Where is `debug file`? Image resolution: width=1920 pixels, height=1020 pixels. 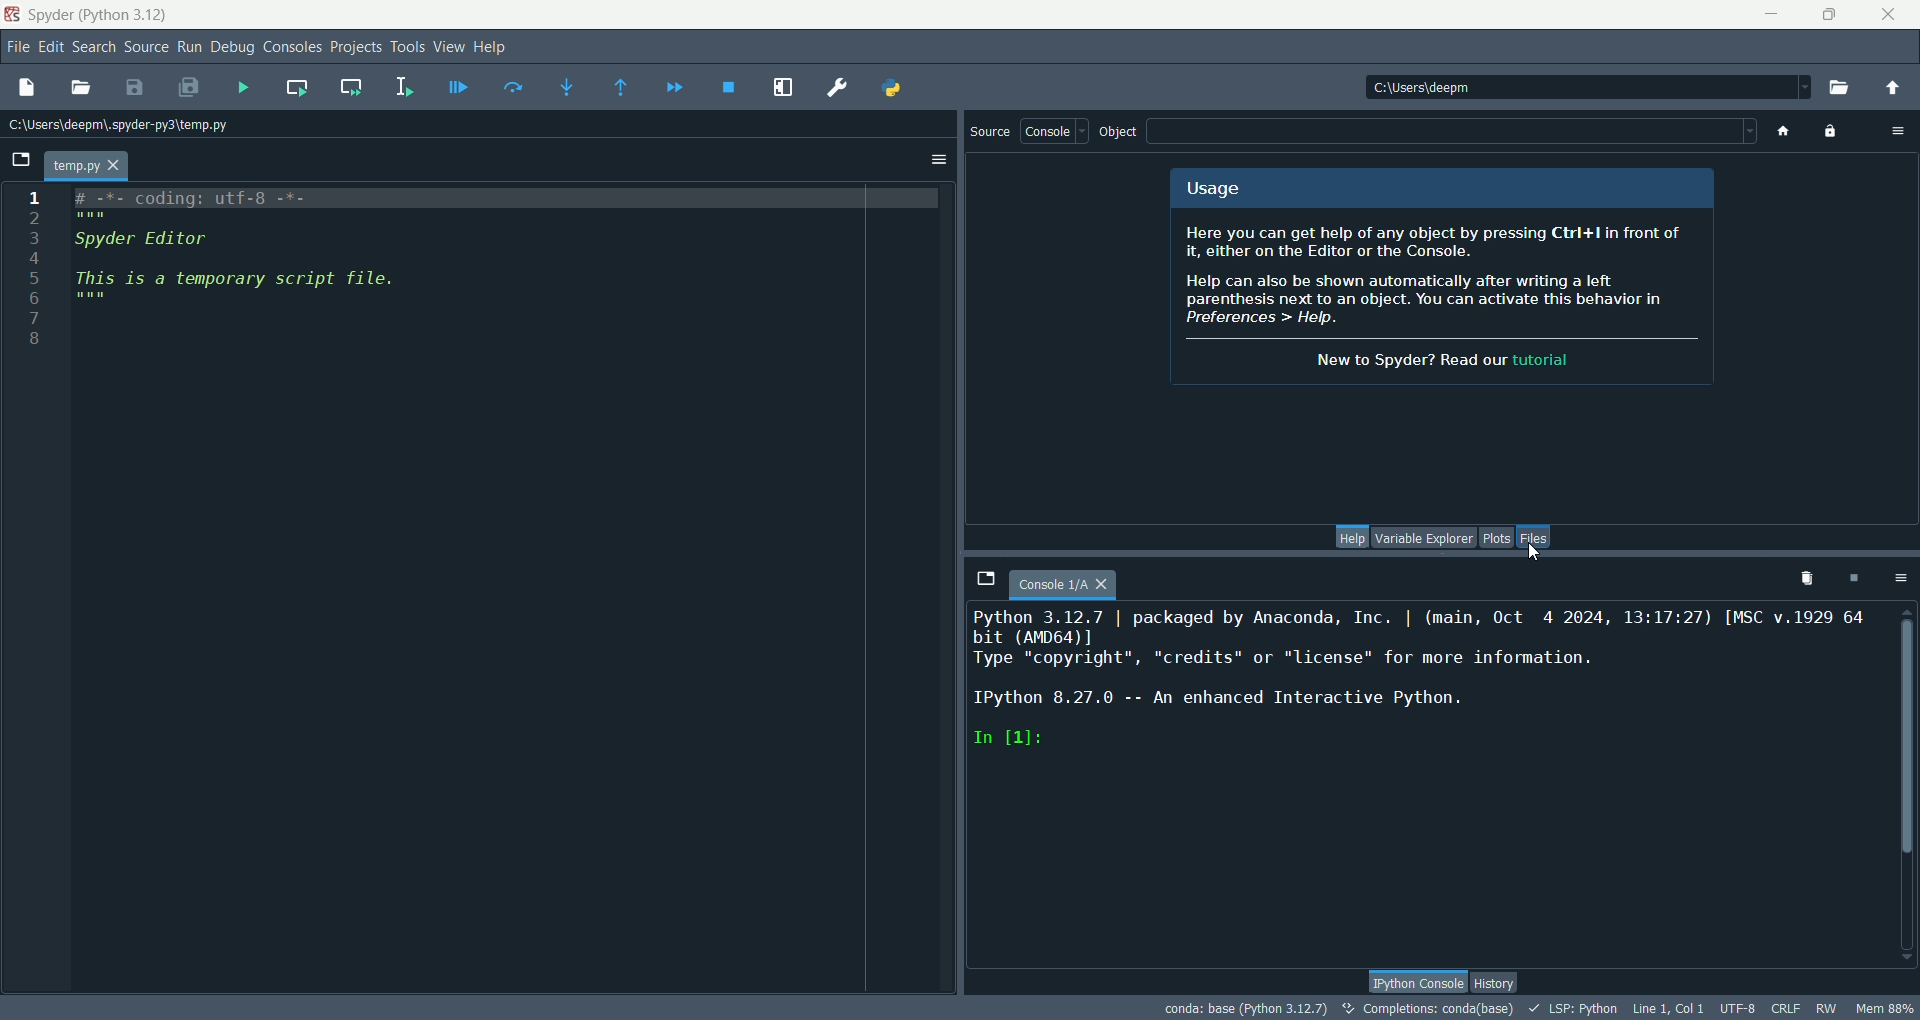
debug file is located at coordinates (459, 87).